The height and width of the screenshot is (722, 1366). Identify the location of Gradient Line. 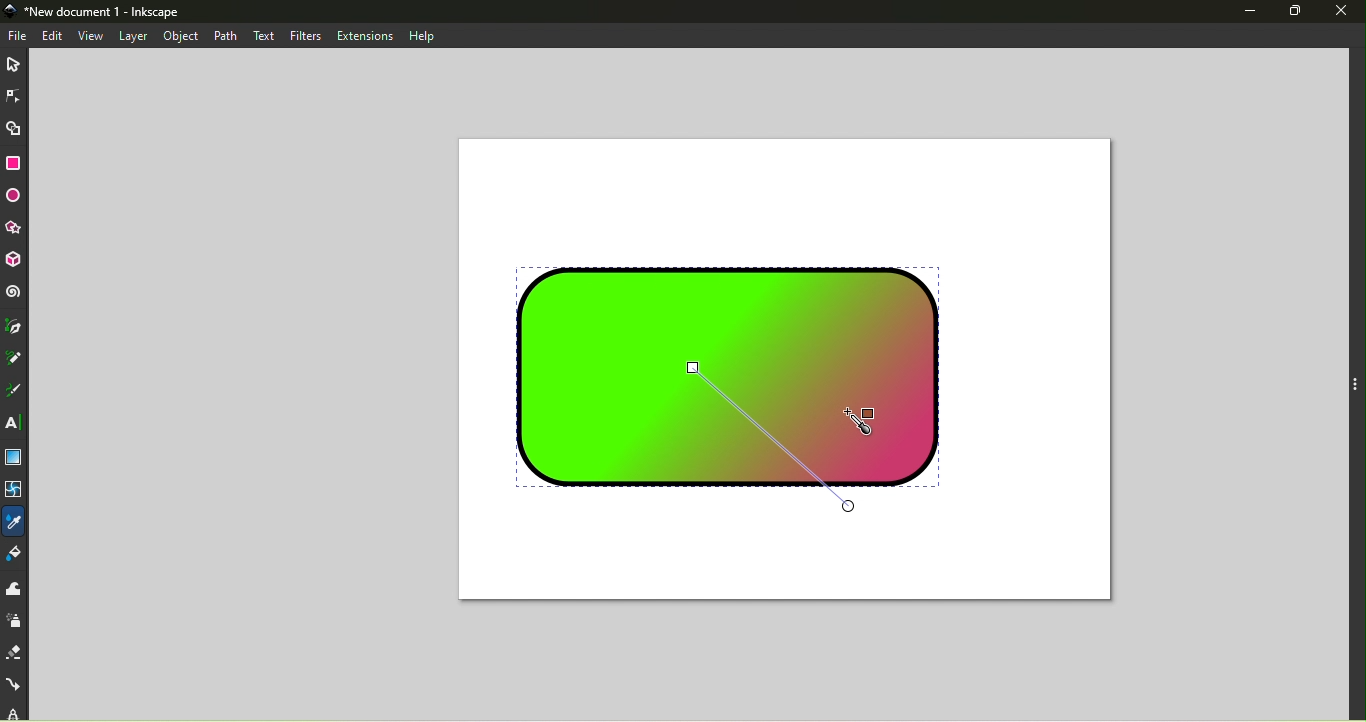
(770, 439).